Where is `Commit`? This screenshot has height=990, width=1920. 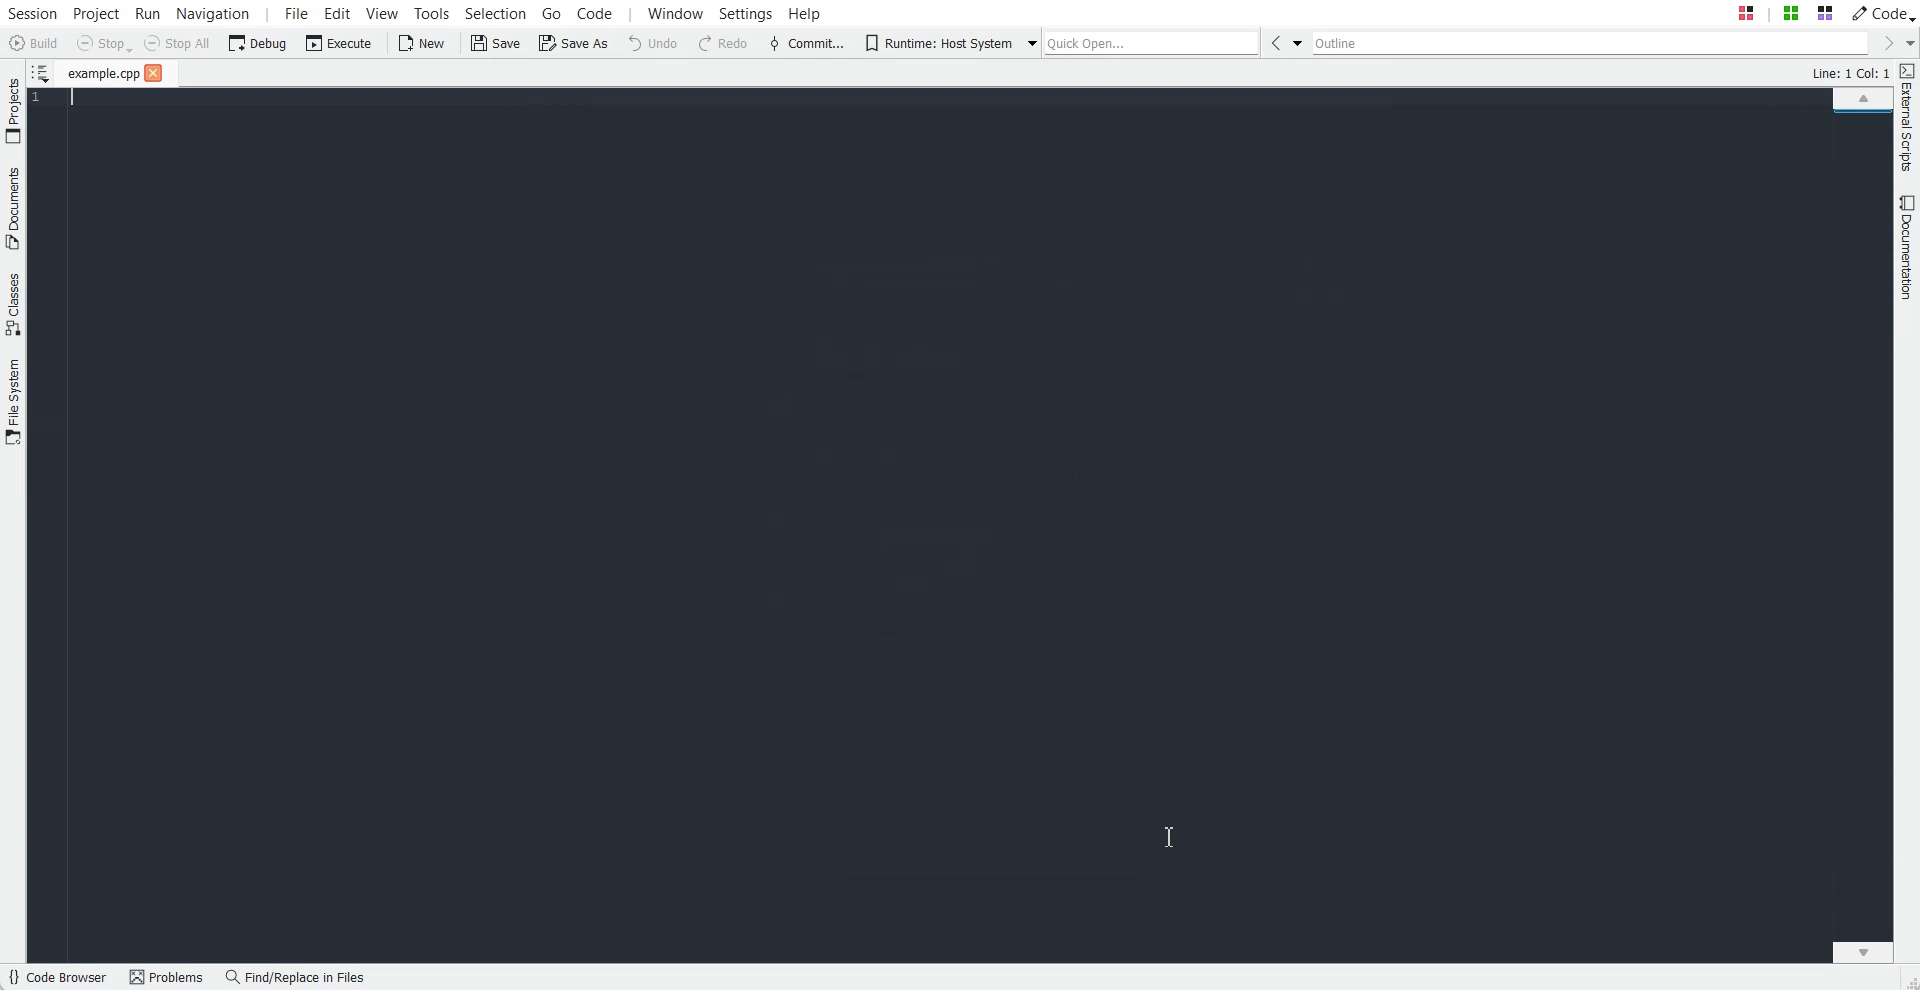
Commit is located at coordinates (805, 45).